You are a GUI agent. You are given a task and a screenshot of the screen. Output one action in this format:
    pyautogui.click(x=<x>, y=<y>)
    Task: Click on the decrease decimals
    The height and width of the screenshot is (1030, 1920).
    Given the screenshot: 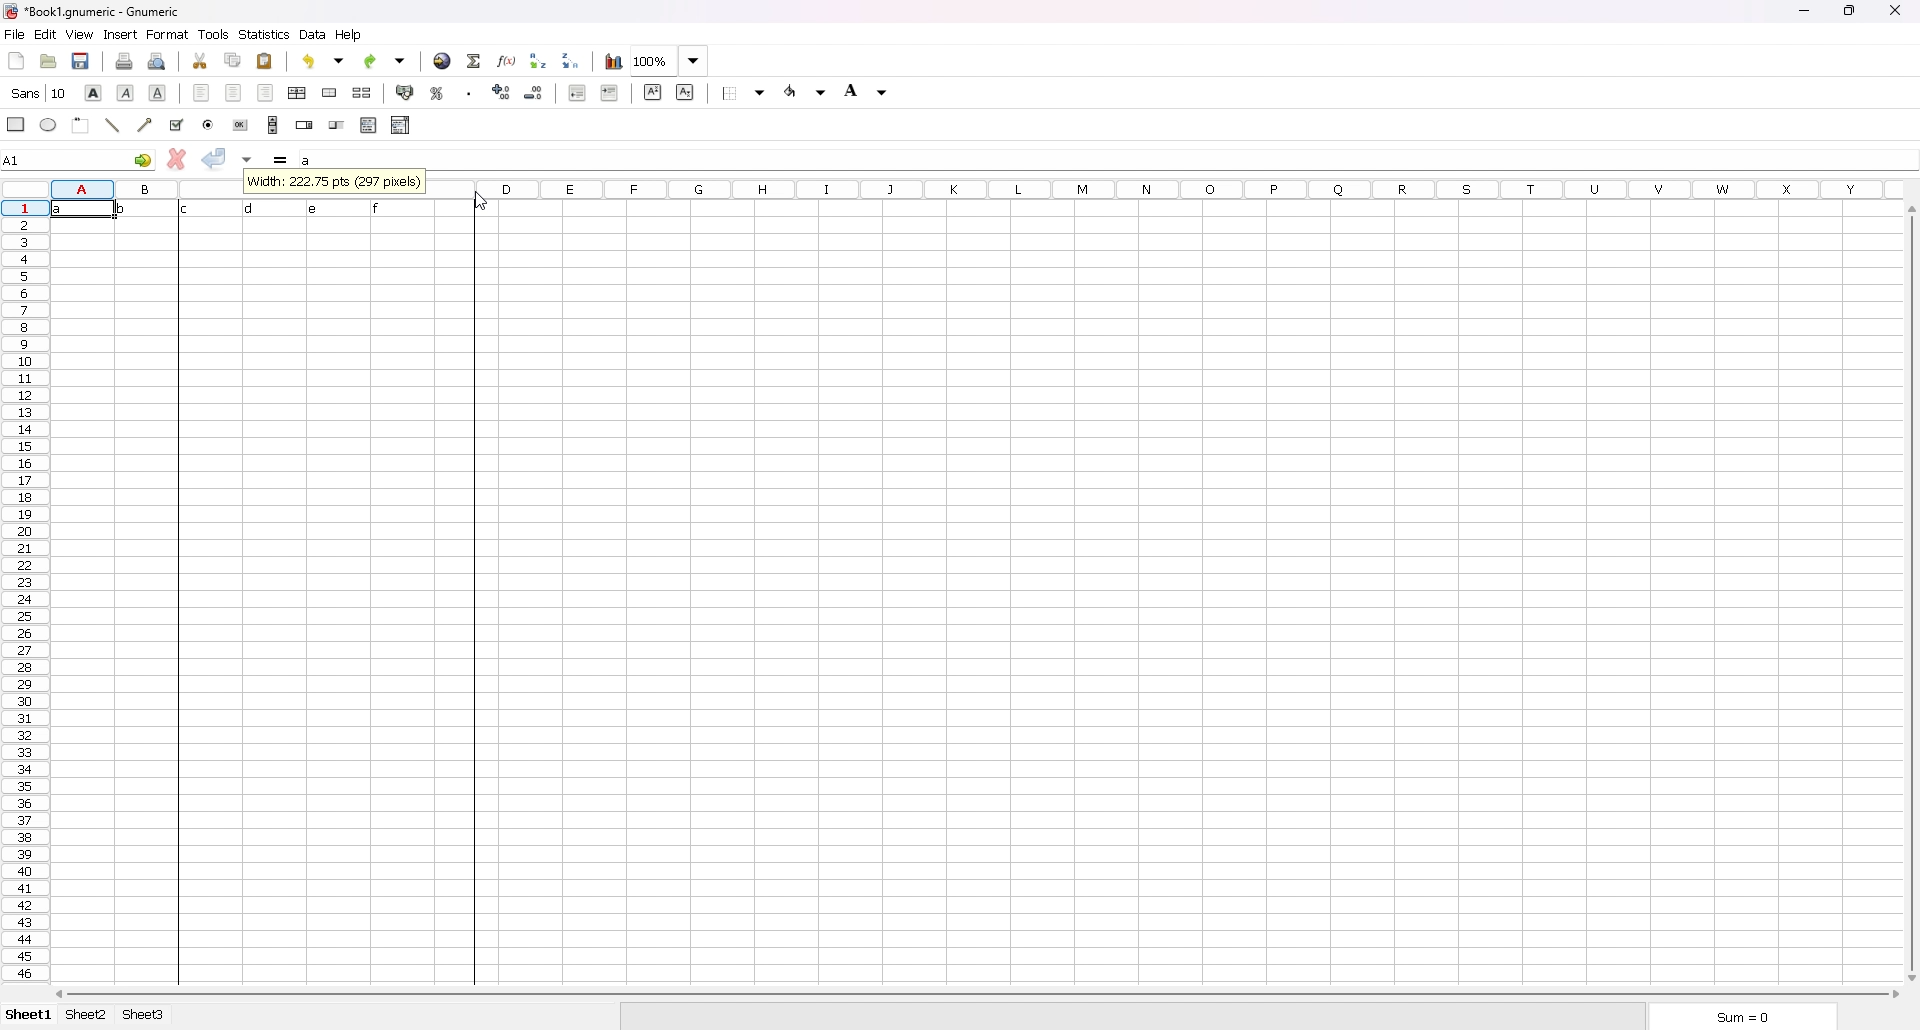 What is the action you would take?
    pyautogui.click(x=535, y=92)
    